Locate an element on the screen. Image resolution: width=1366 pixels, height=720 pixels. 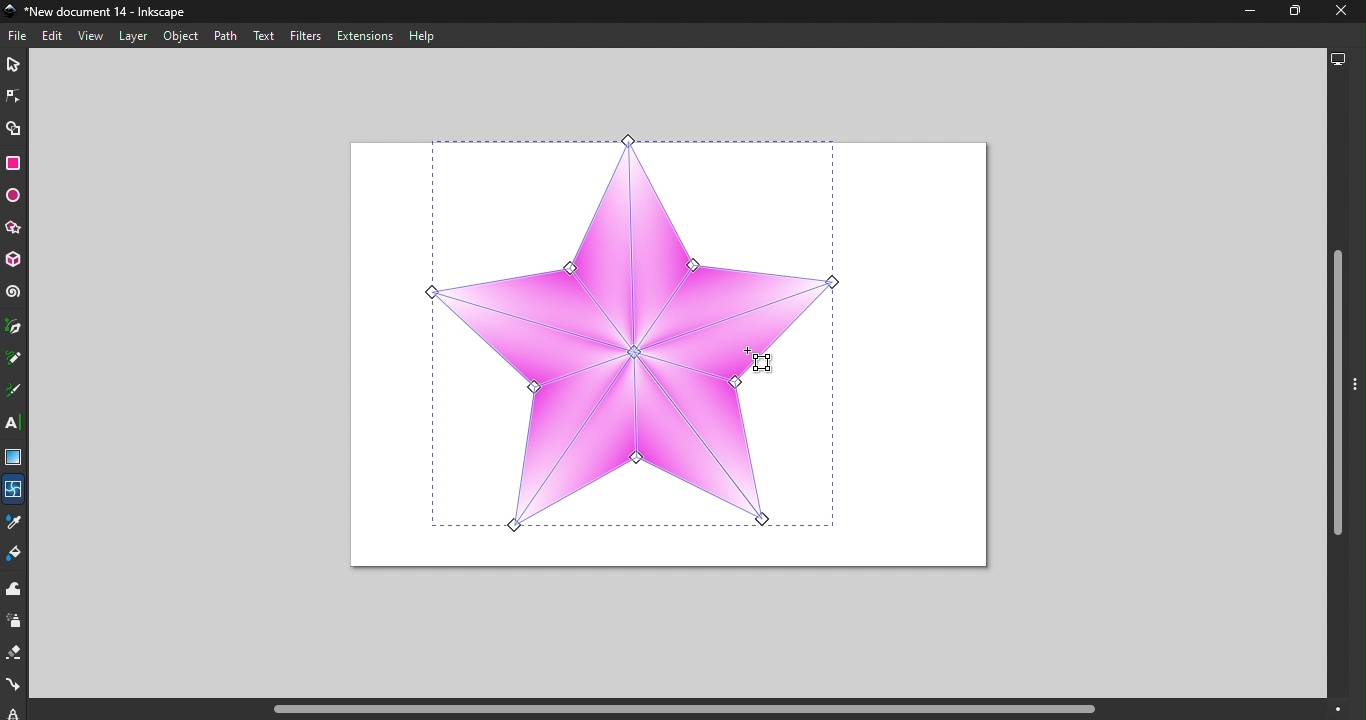
Dropper tool is located at coordinates (14, 525).